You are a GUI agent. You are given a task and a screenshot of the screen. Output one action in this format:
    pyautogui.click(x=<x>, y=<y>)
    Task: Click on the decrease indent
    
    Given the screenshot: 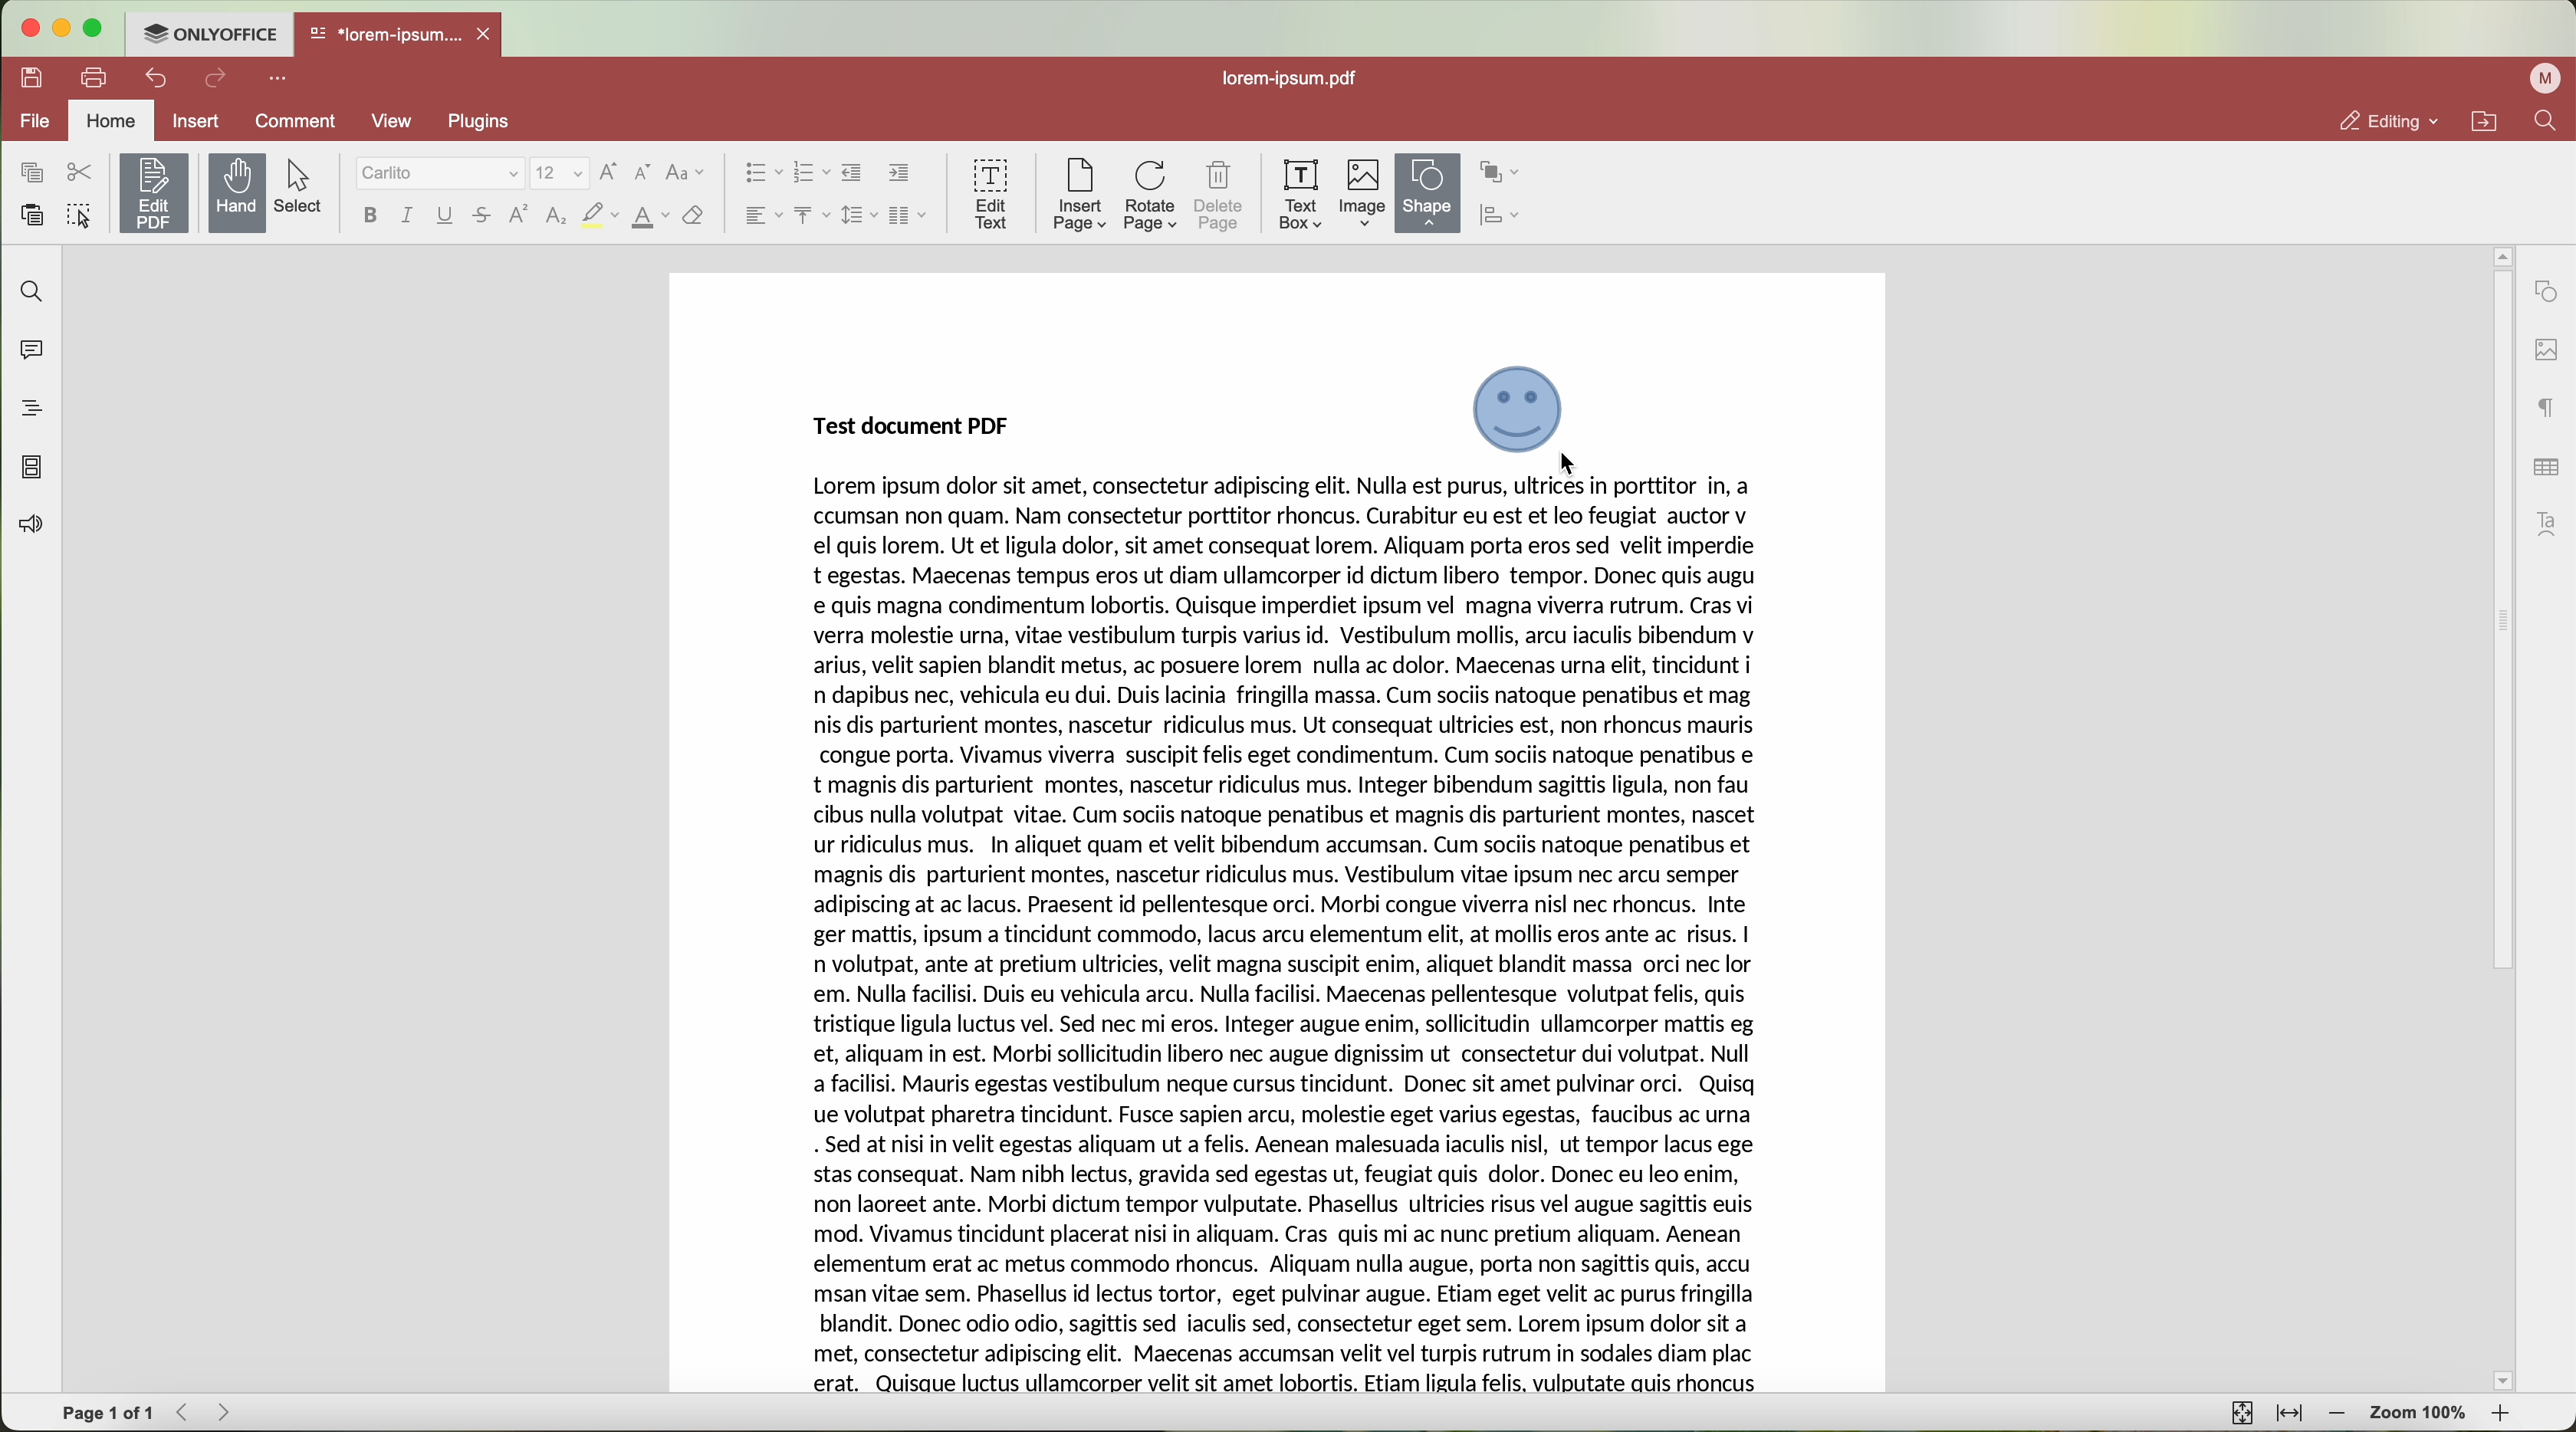 What is the action you would take?
    pyautogui.click(x=853, y=173)
    